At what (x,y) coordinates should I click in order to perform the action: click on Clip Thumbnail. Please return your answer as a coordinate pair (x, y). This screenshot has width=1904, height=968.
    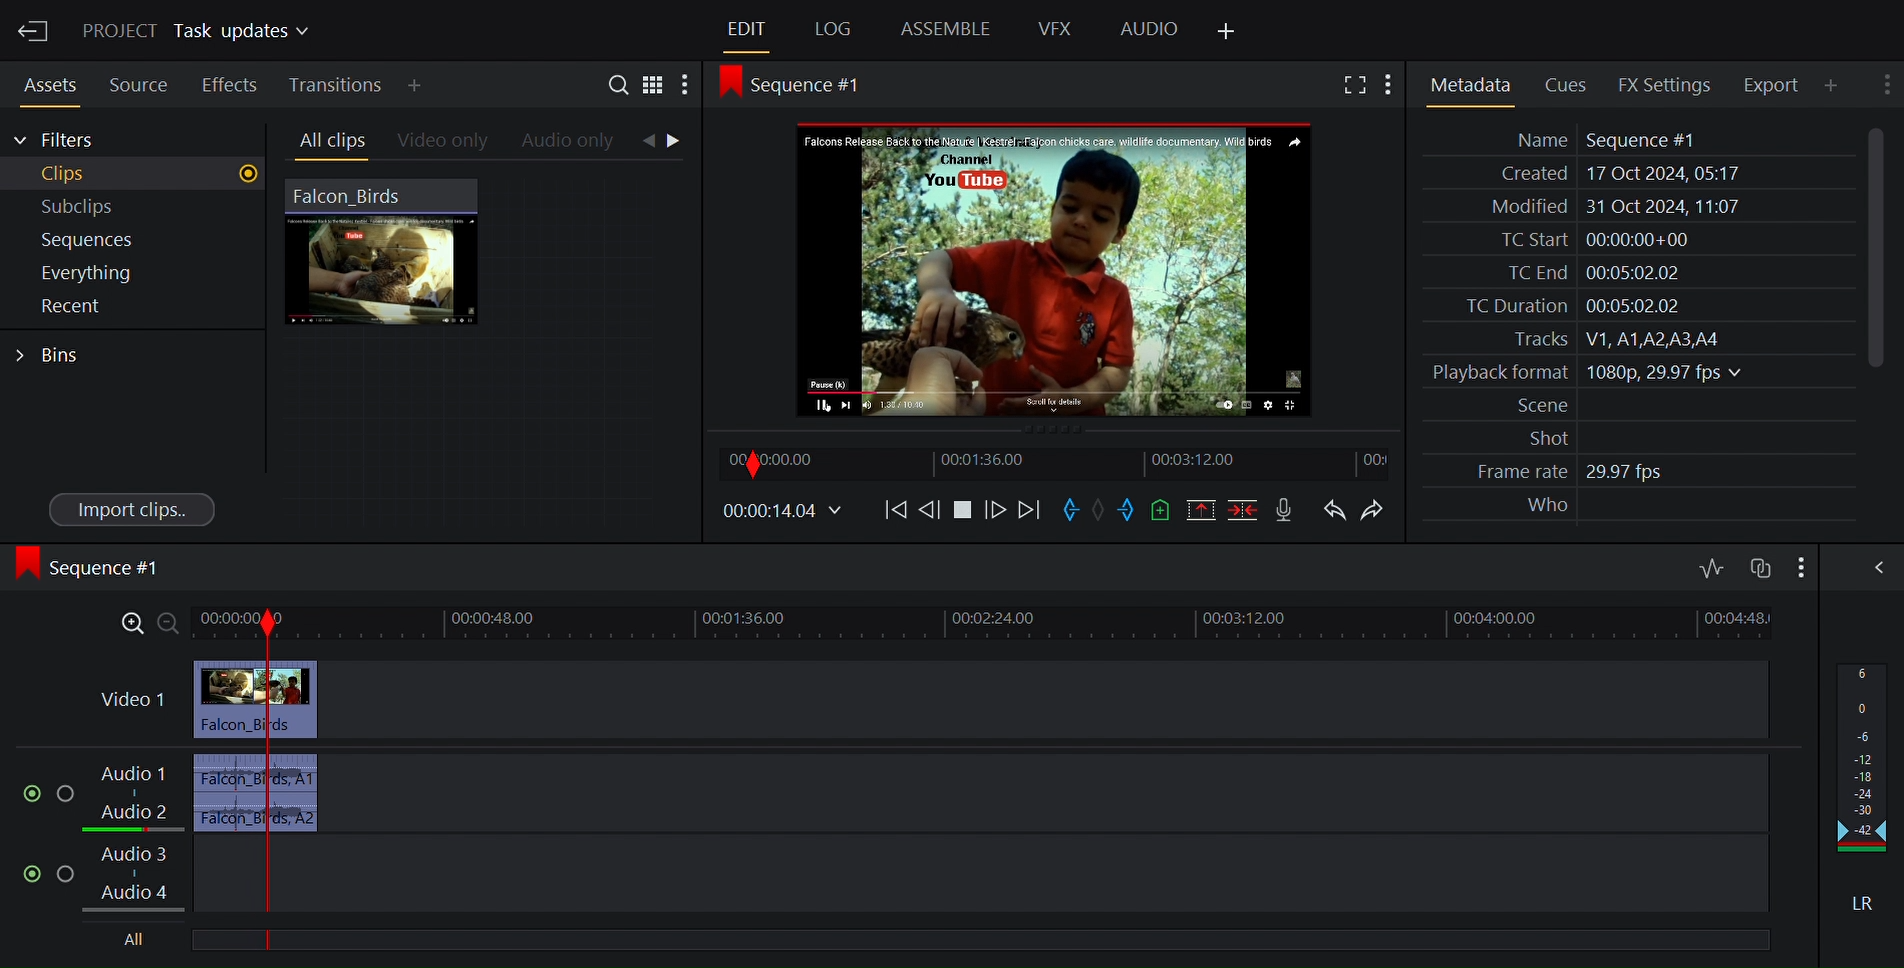
    Looking at the image, I should click on (487, 349).